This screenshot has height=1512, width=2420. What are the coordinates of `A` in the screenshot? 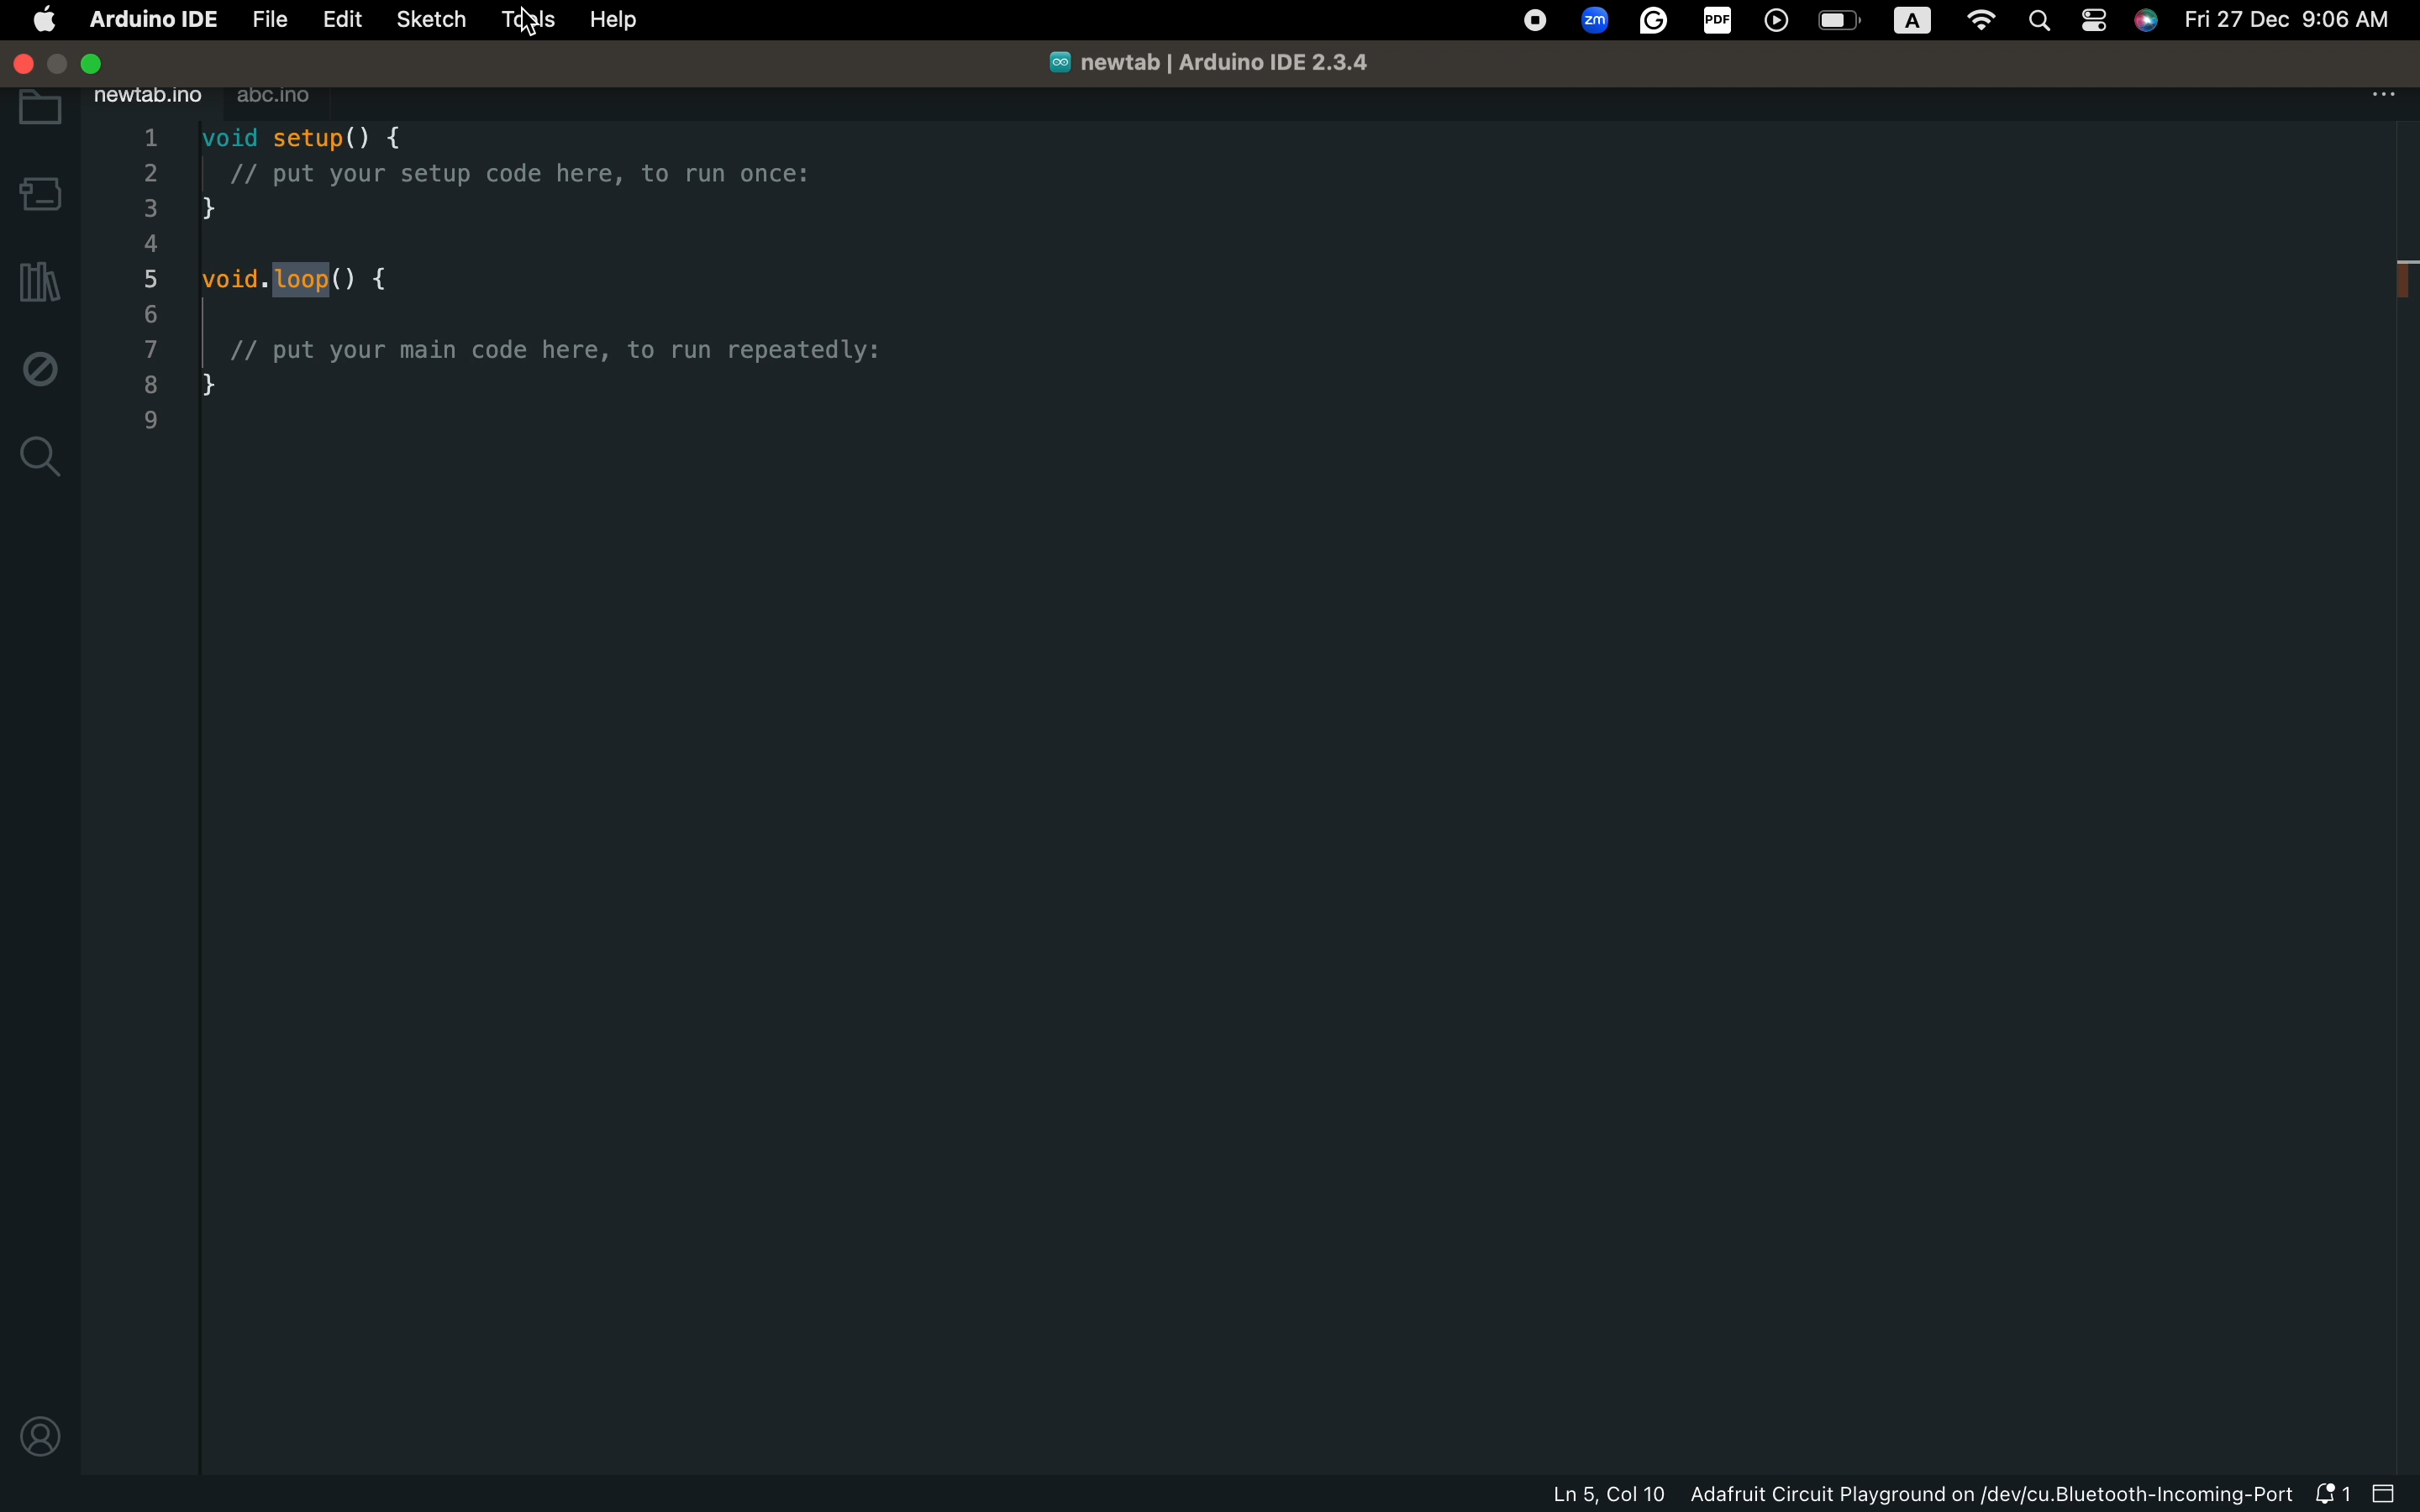 It's located at (1909, 22).